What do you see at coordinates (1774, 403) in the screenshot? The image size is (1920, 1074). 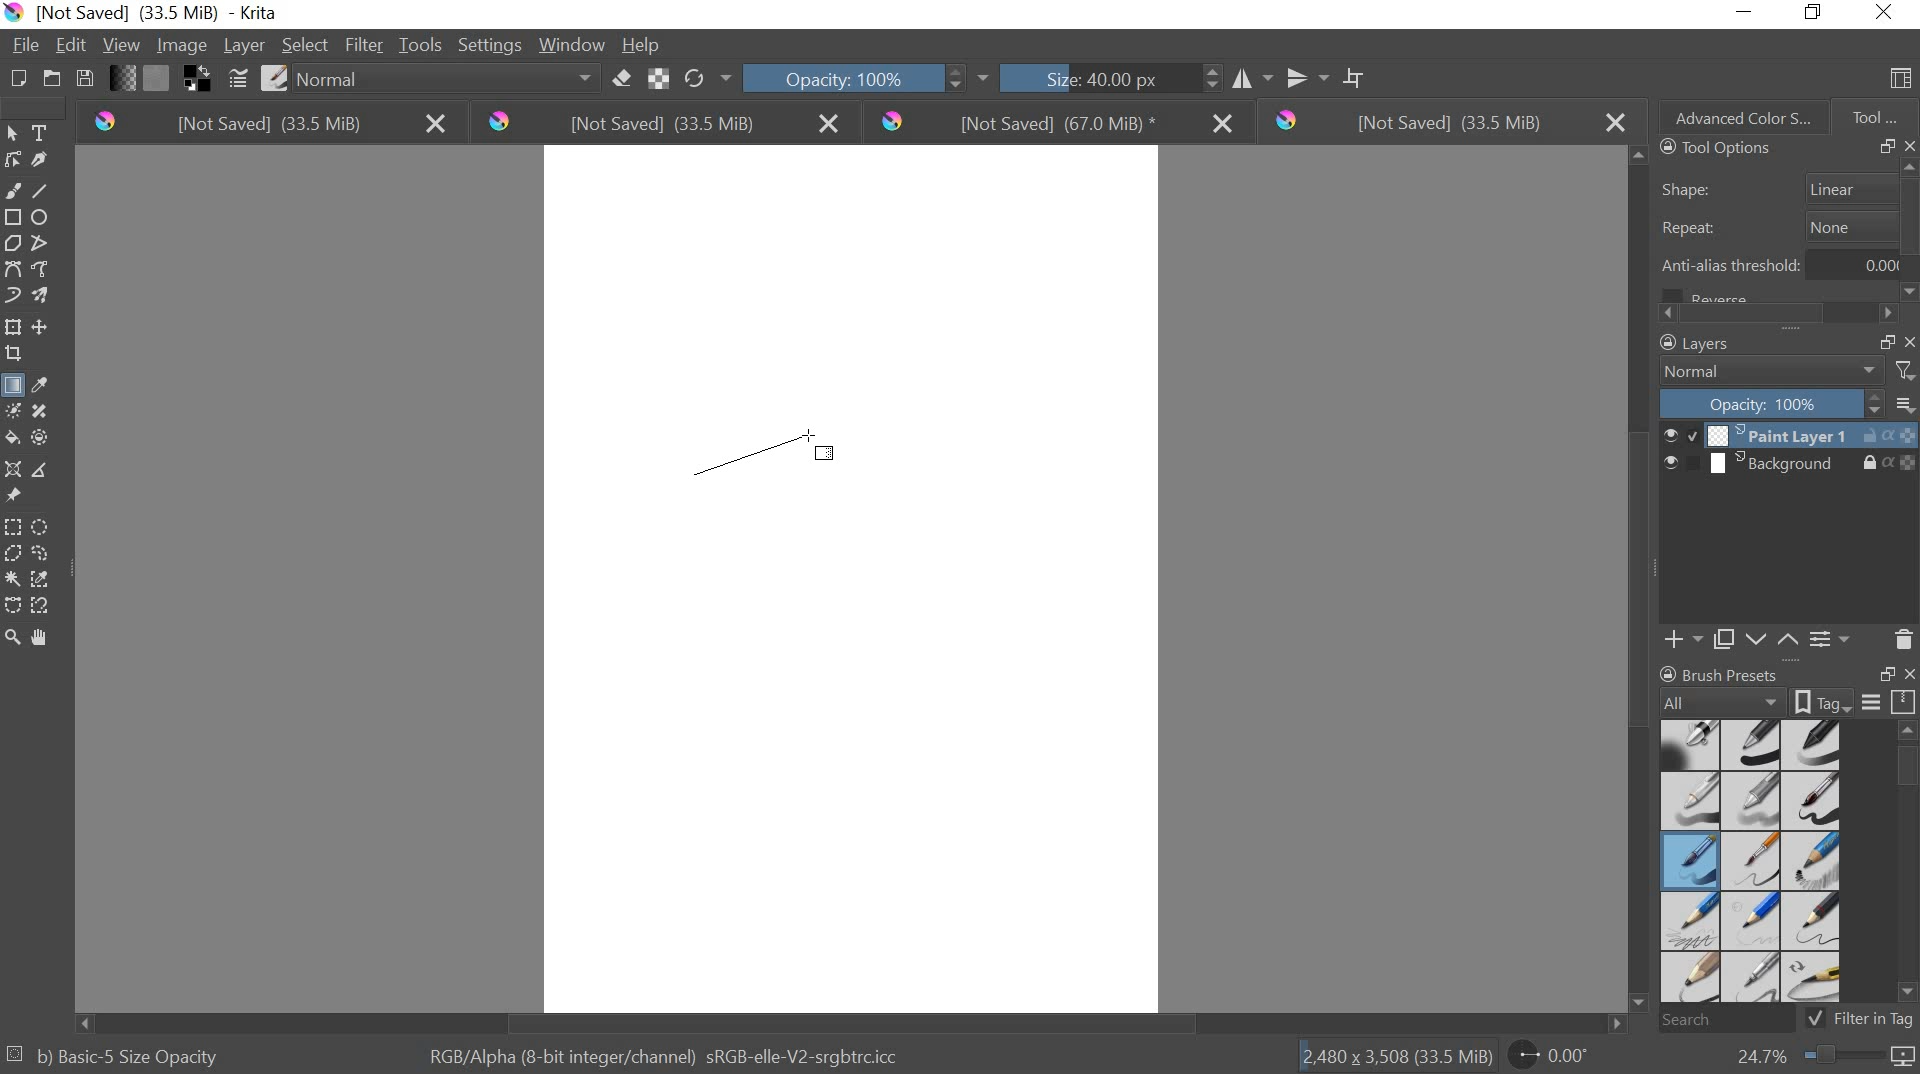 I see `OPACITY` at bounding box center [1774, 403].